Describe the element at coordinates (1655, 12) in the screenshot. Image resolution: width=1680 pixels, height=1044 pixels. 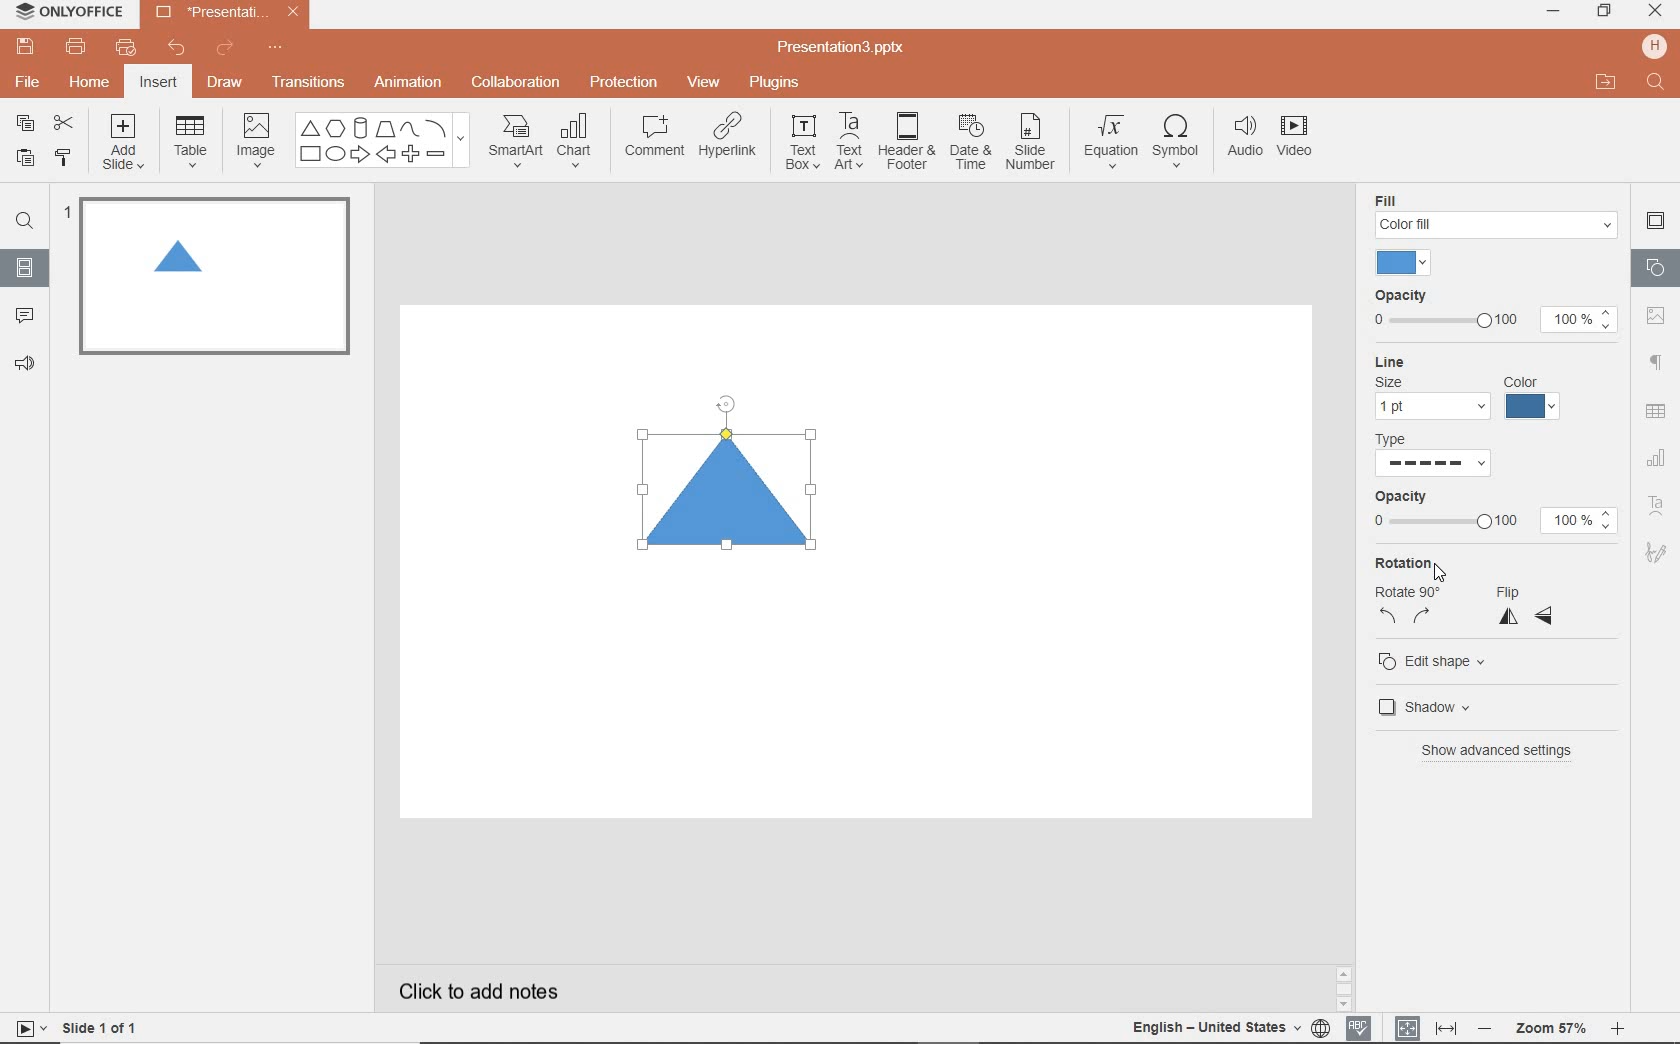
I see `CLOSE` at that location.